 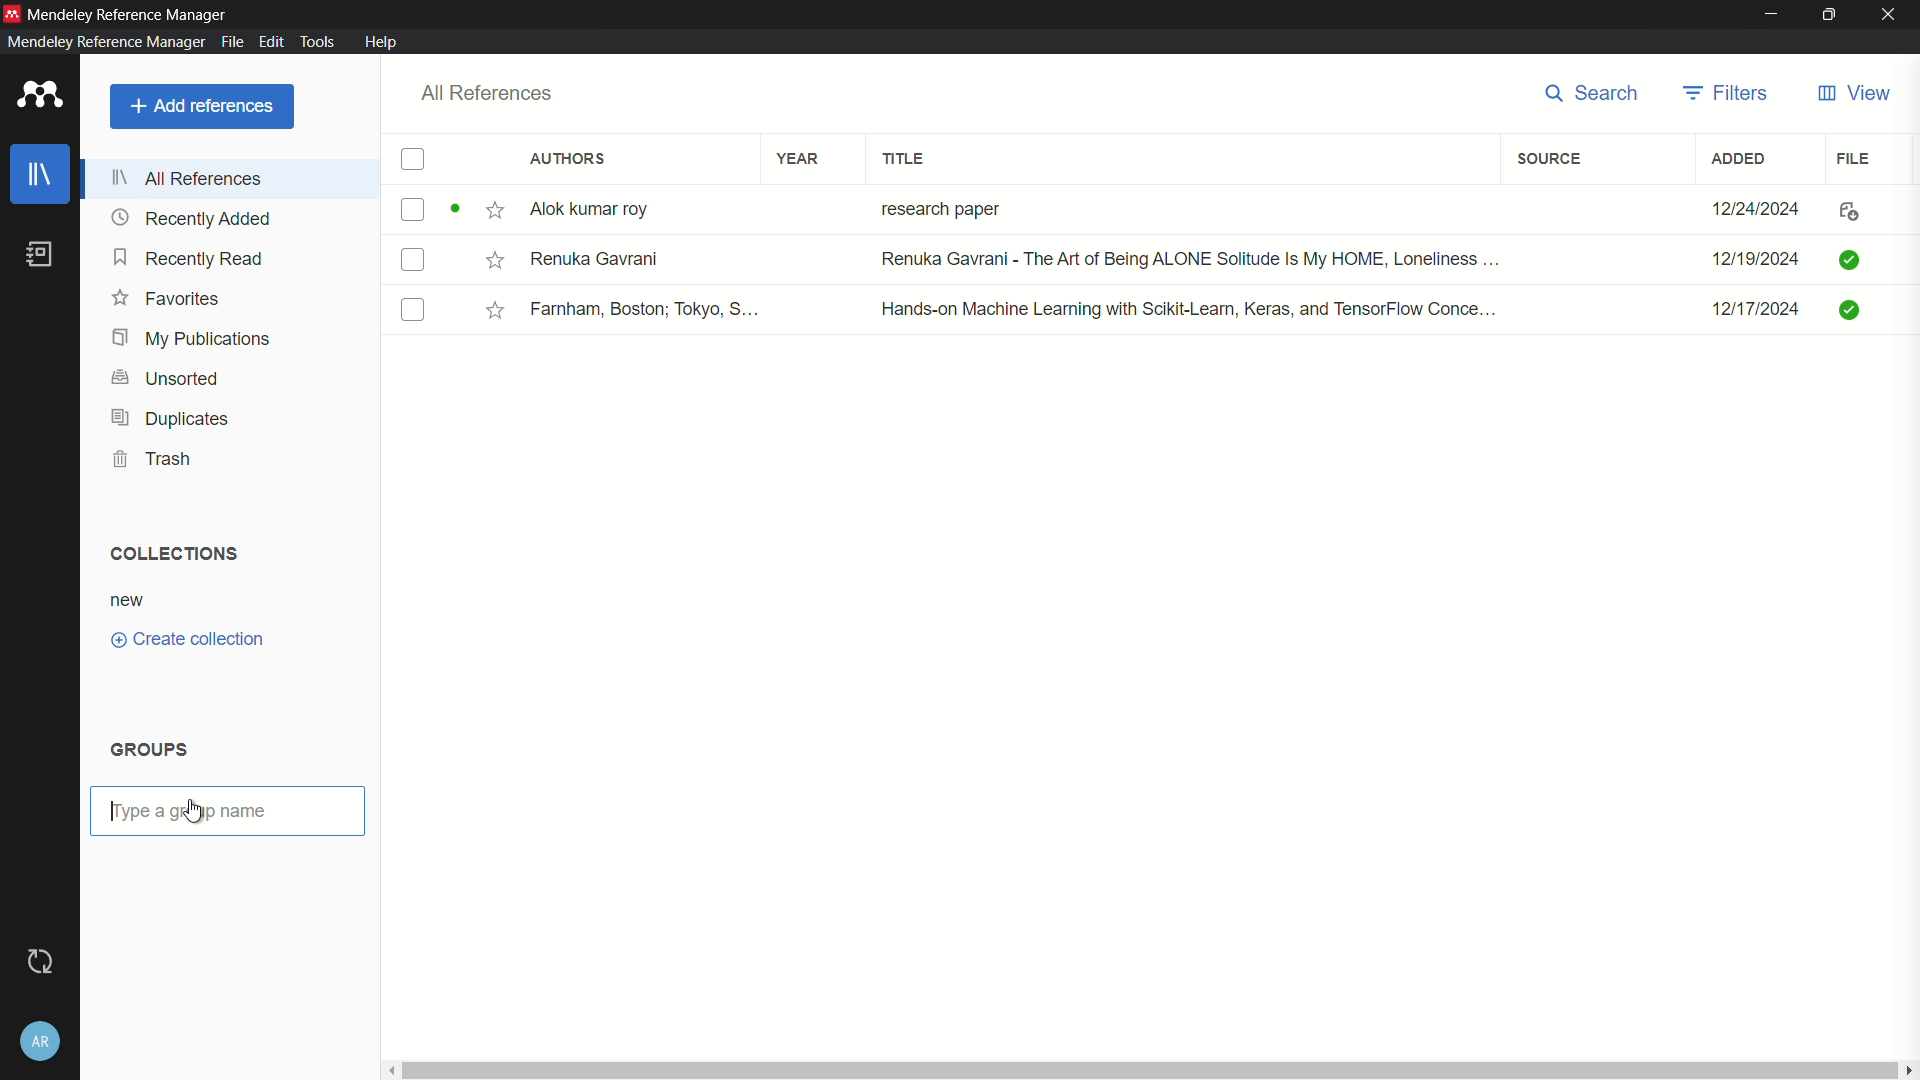 I want to click on duplicates, so click(x=169, y=419).